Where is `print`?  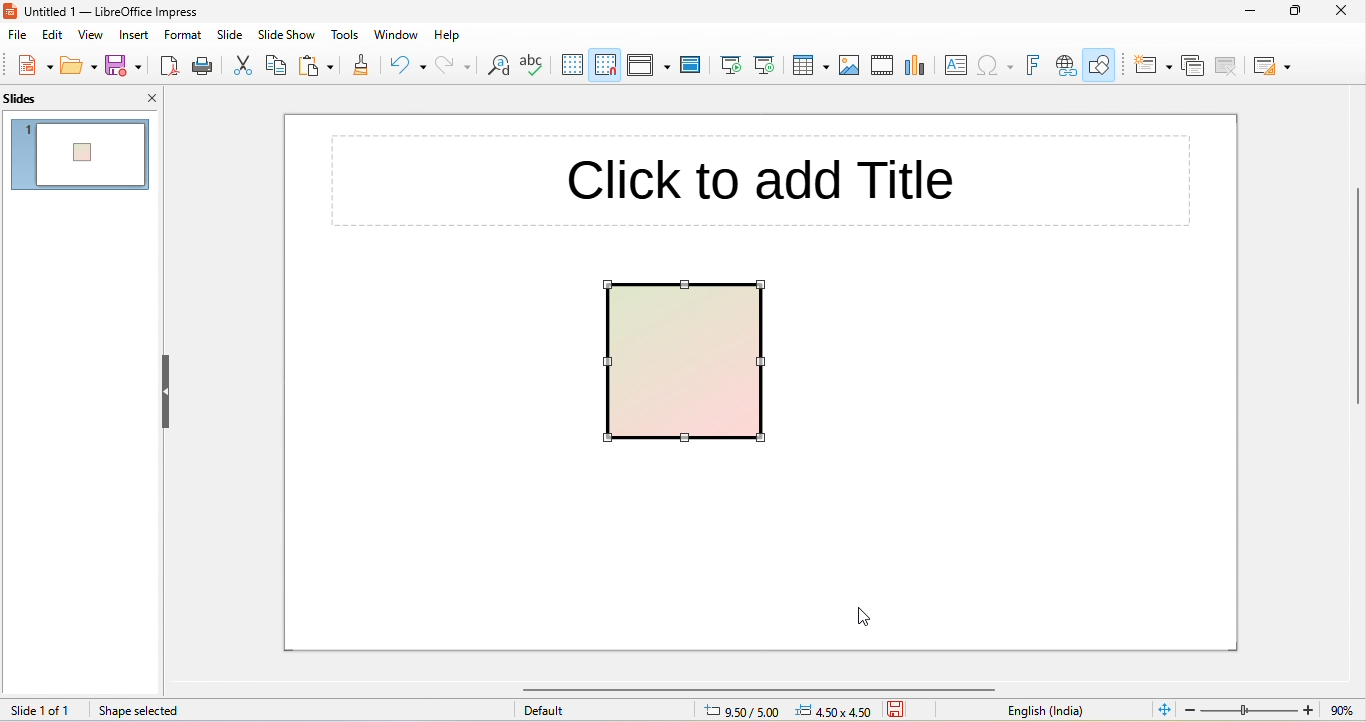
print is located at coordinates (201, 65).